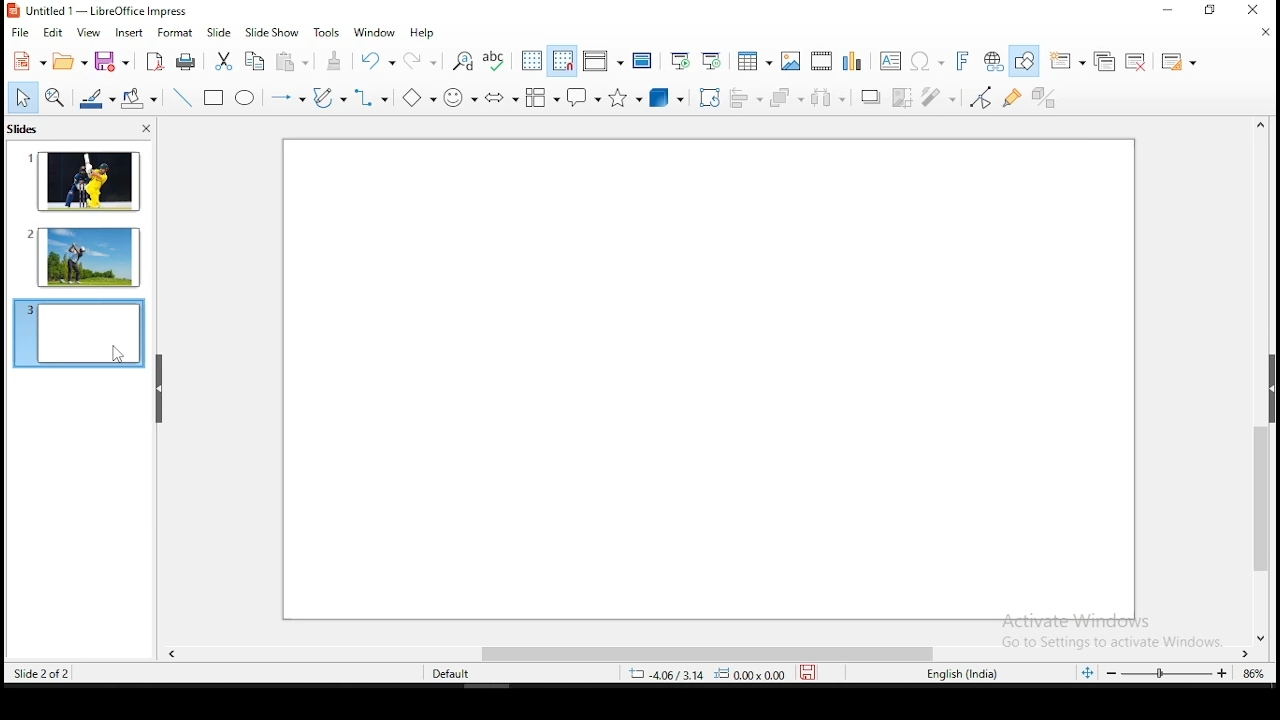  What do you see at coordinates (709, 99) in the screenshot?
I see `rotate` at bounding box center [709, 99].